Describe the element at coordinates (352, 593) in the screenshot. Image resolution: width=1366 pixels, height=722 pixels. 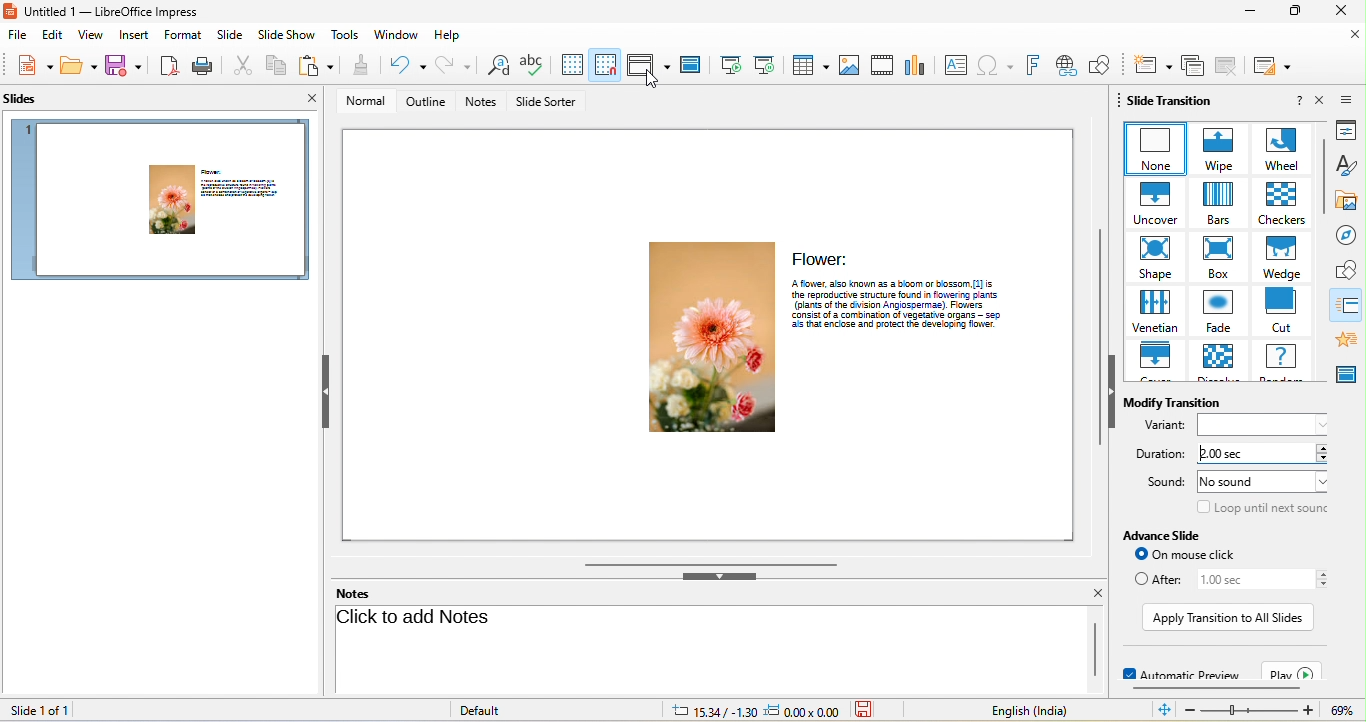
I see `notes` at that location.